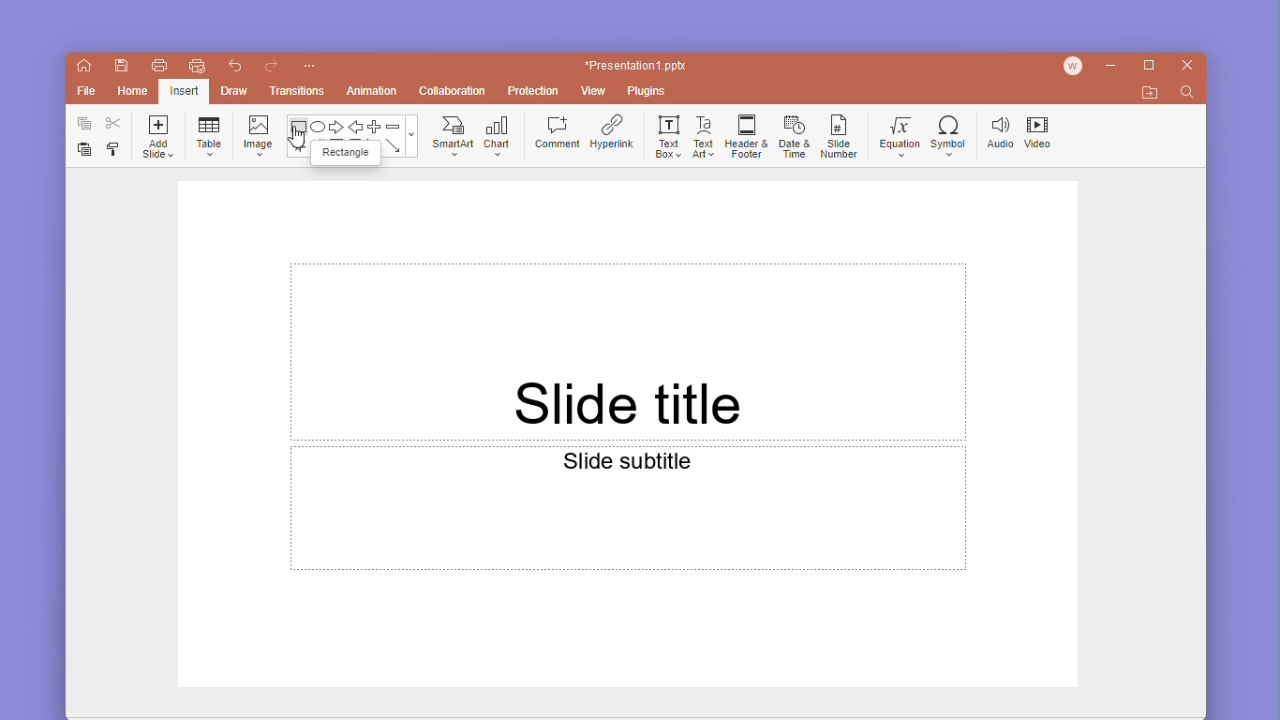  Describe the element at coordinates (299, 138) in the screenshot. I see `cursor` at that location.